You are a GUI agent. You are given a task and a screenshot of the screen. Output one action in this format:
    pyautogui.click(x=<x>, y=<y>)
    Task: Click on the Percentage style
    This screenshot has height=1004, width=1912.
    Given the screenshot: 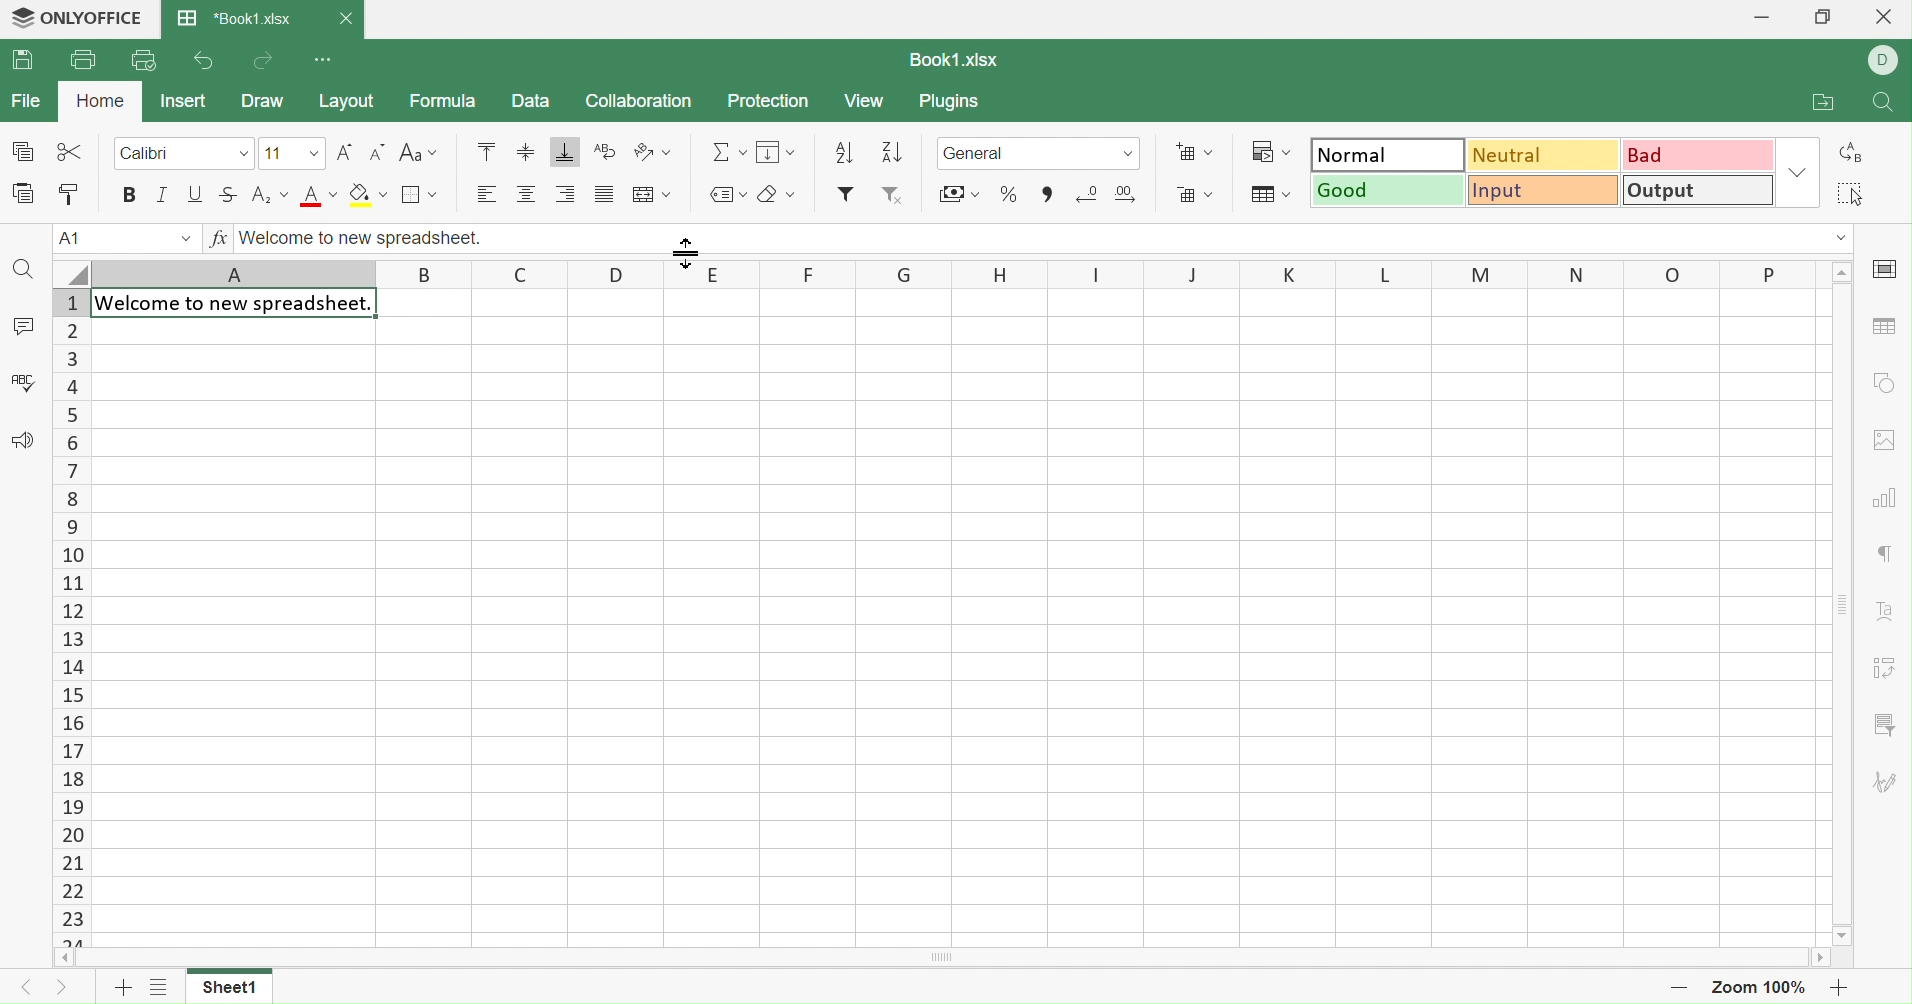 What is the action you would take?
    pyautogui.click(x=1009, y=194)
    